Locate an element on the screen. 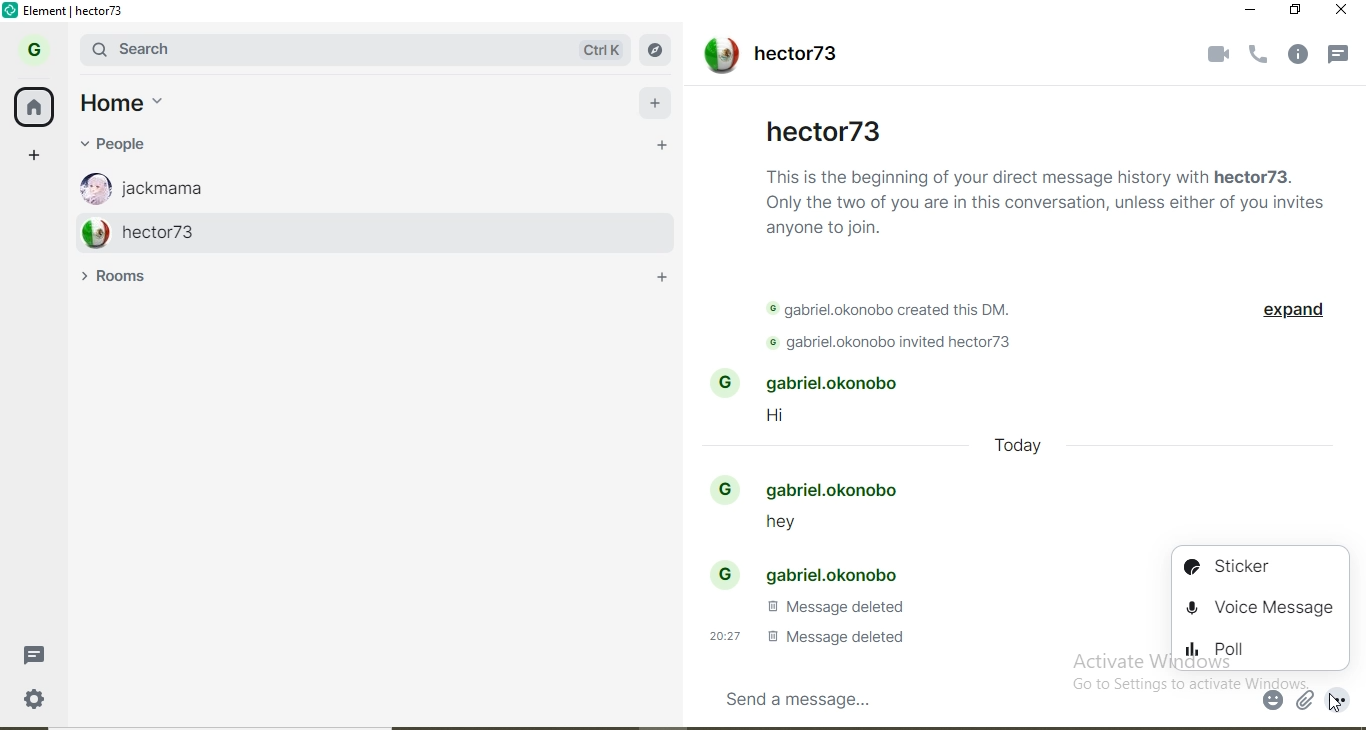  option is located at coordinates (1342, 701).